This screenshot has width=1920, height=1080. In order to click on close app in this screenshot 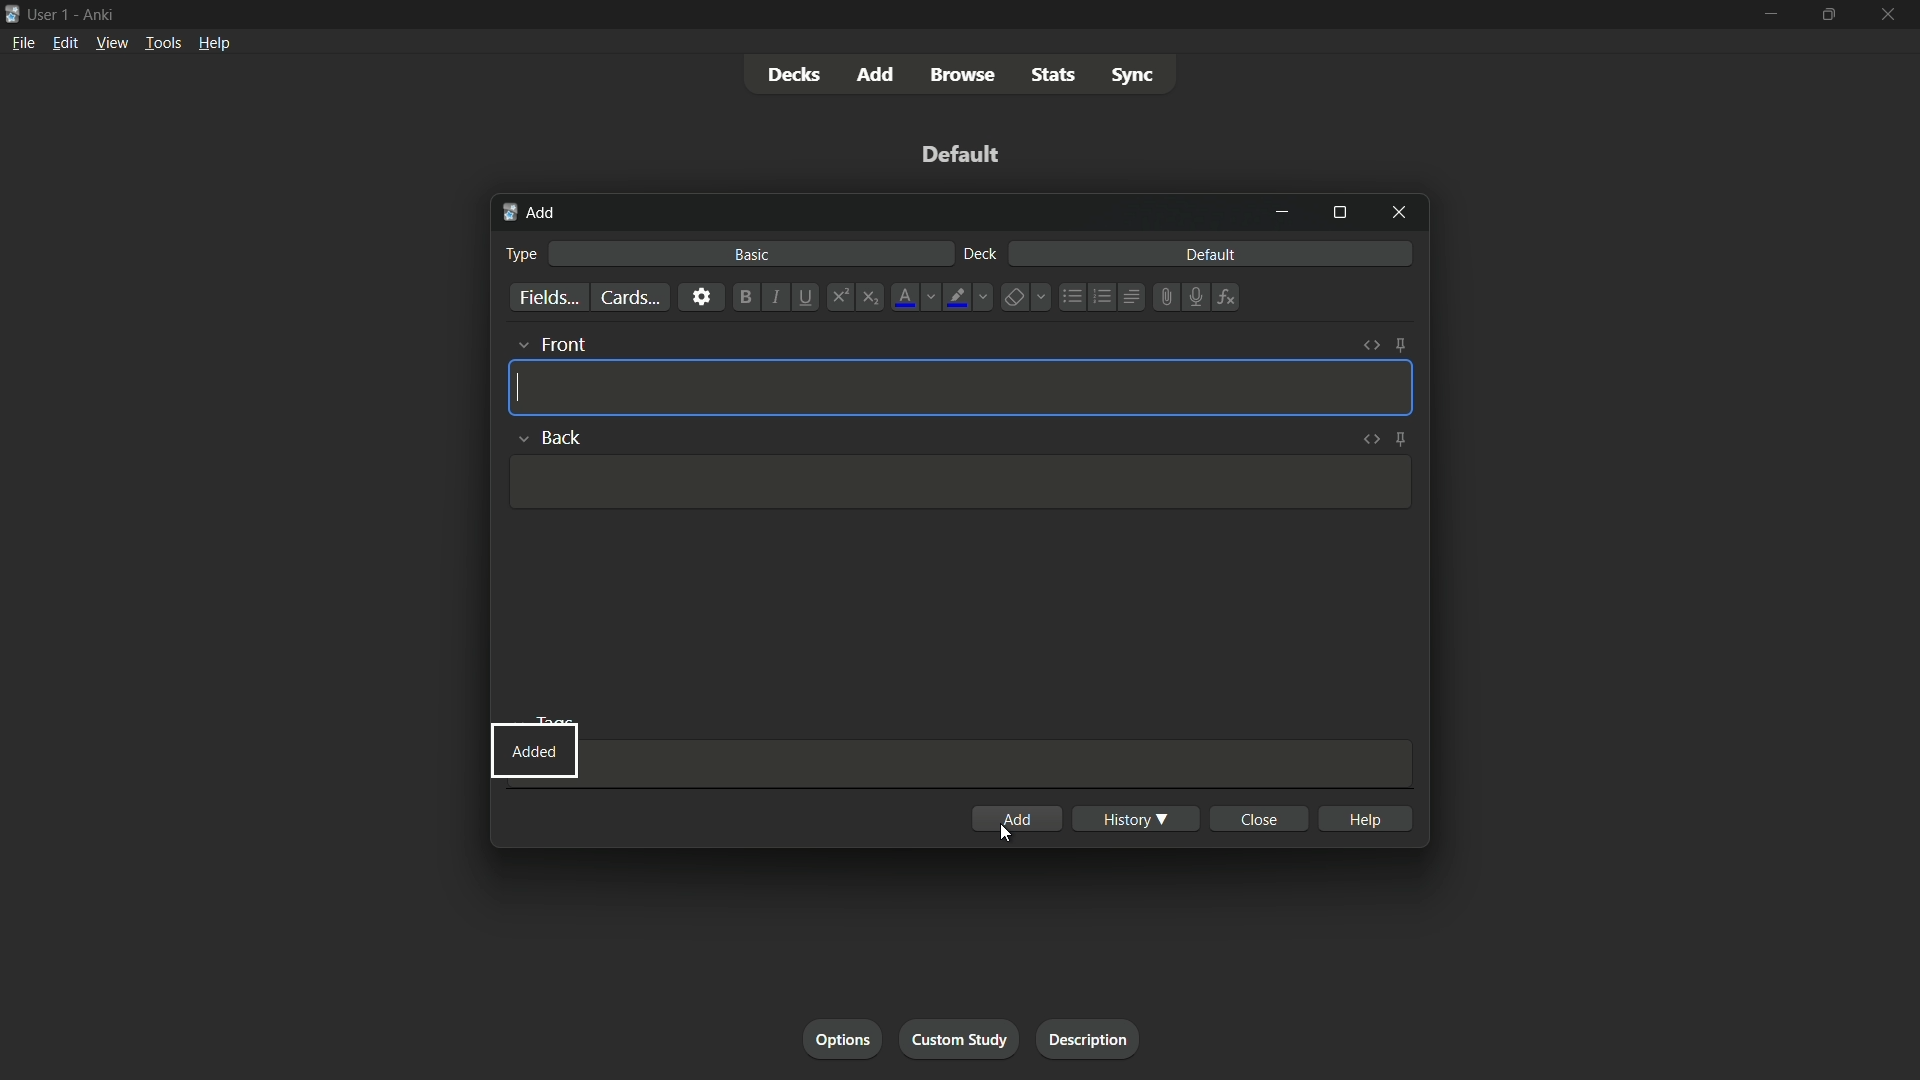, I will do `click(1890, 15)`.